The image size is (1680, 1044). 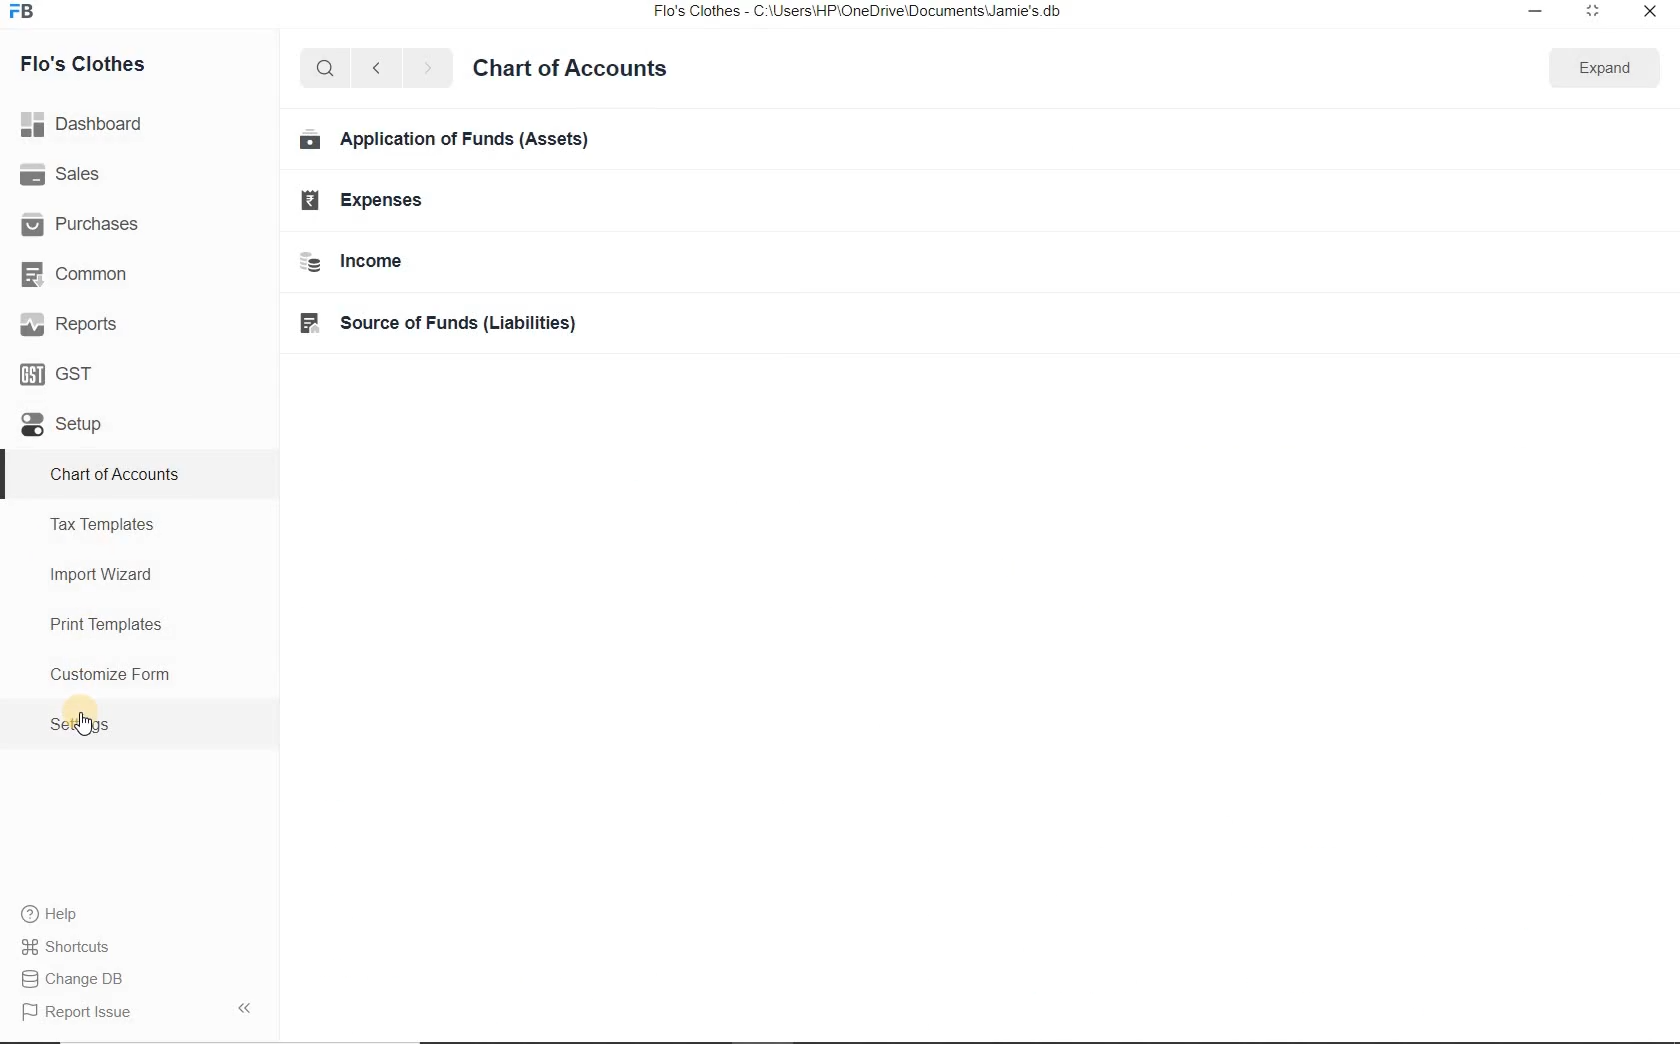 I want to click on = Income, so click(x=350, y=262).